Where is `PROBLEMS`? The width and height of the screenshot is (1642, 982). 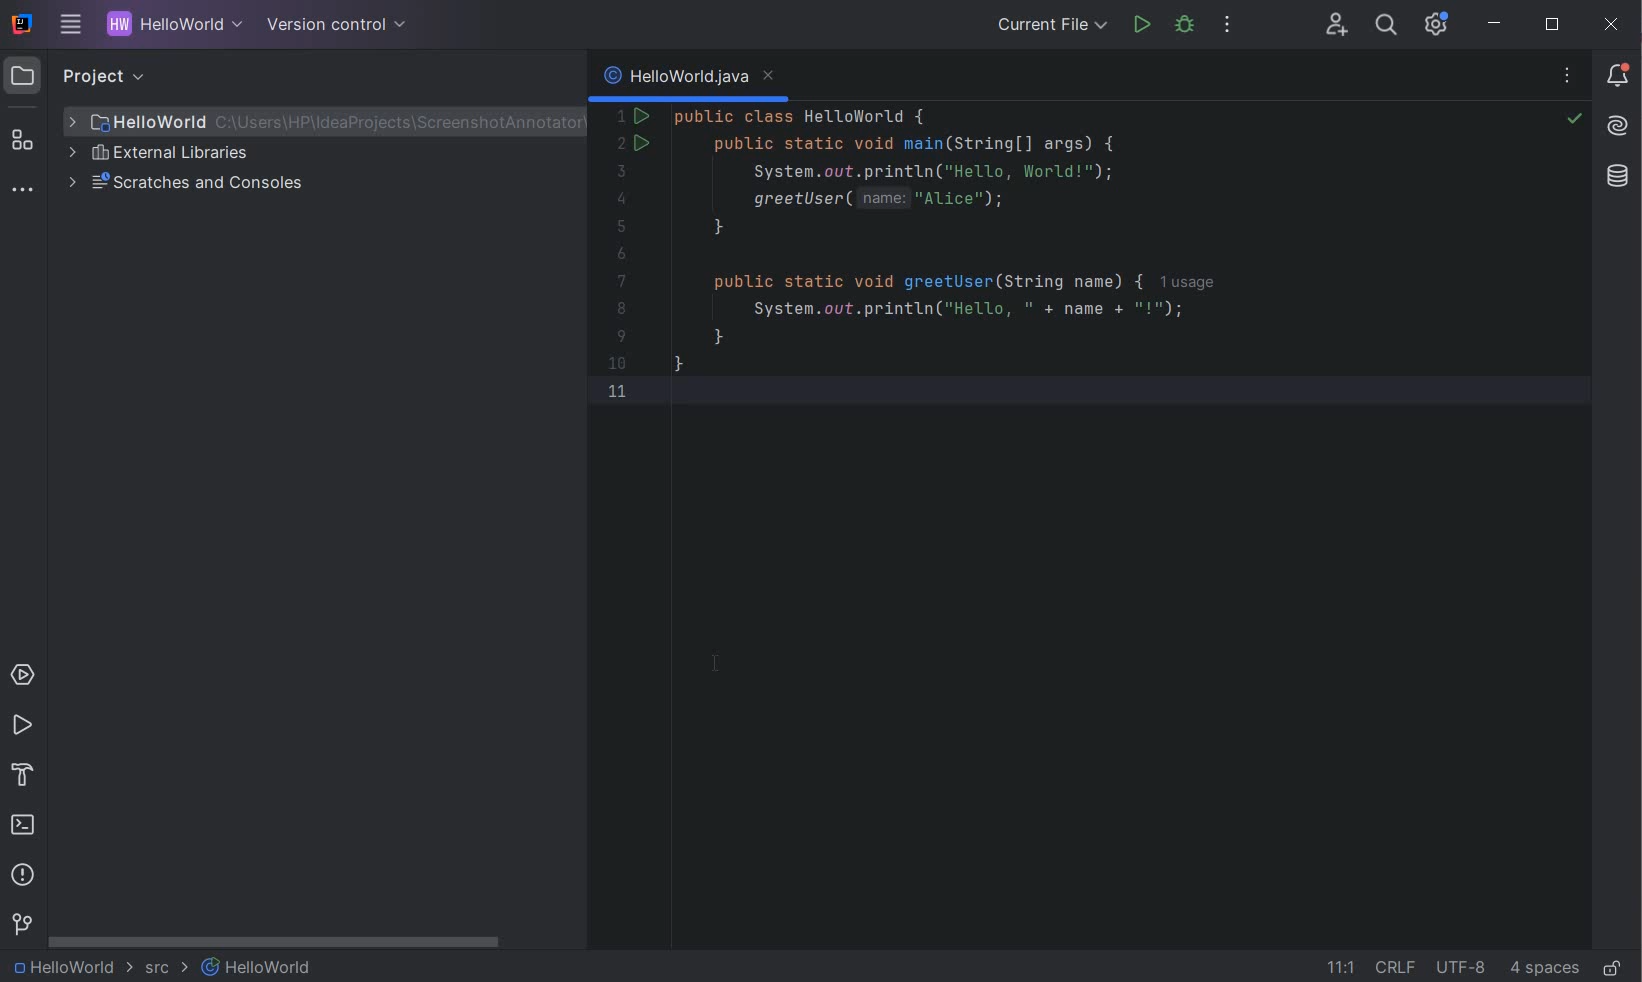 PROBLEMS is located at coordinates (23, 878).